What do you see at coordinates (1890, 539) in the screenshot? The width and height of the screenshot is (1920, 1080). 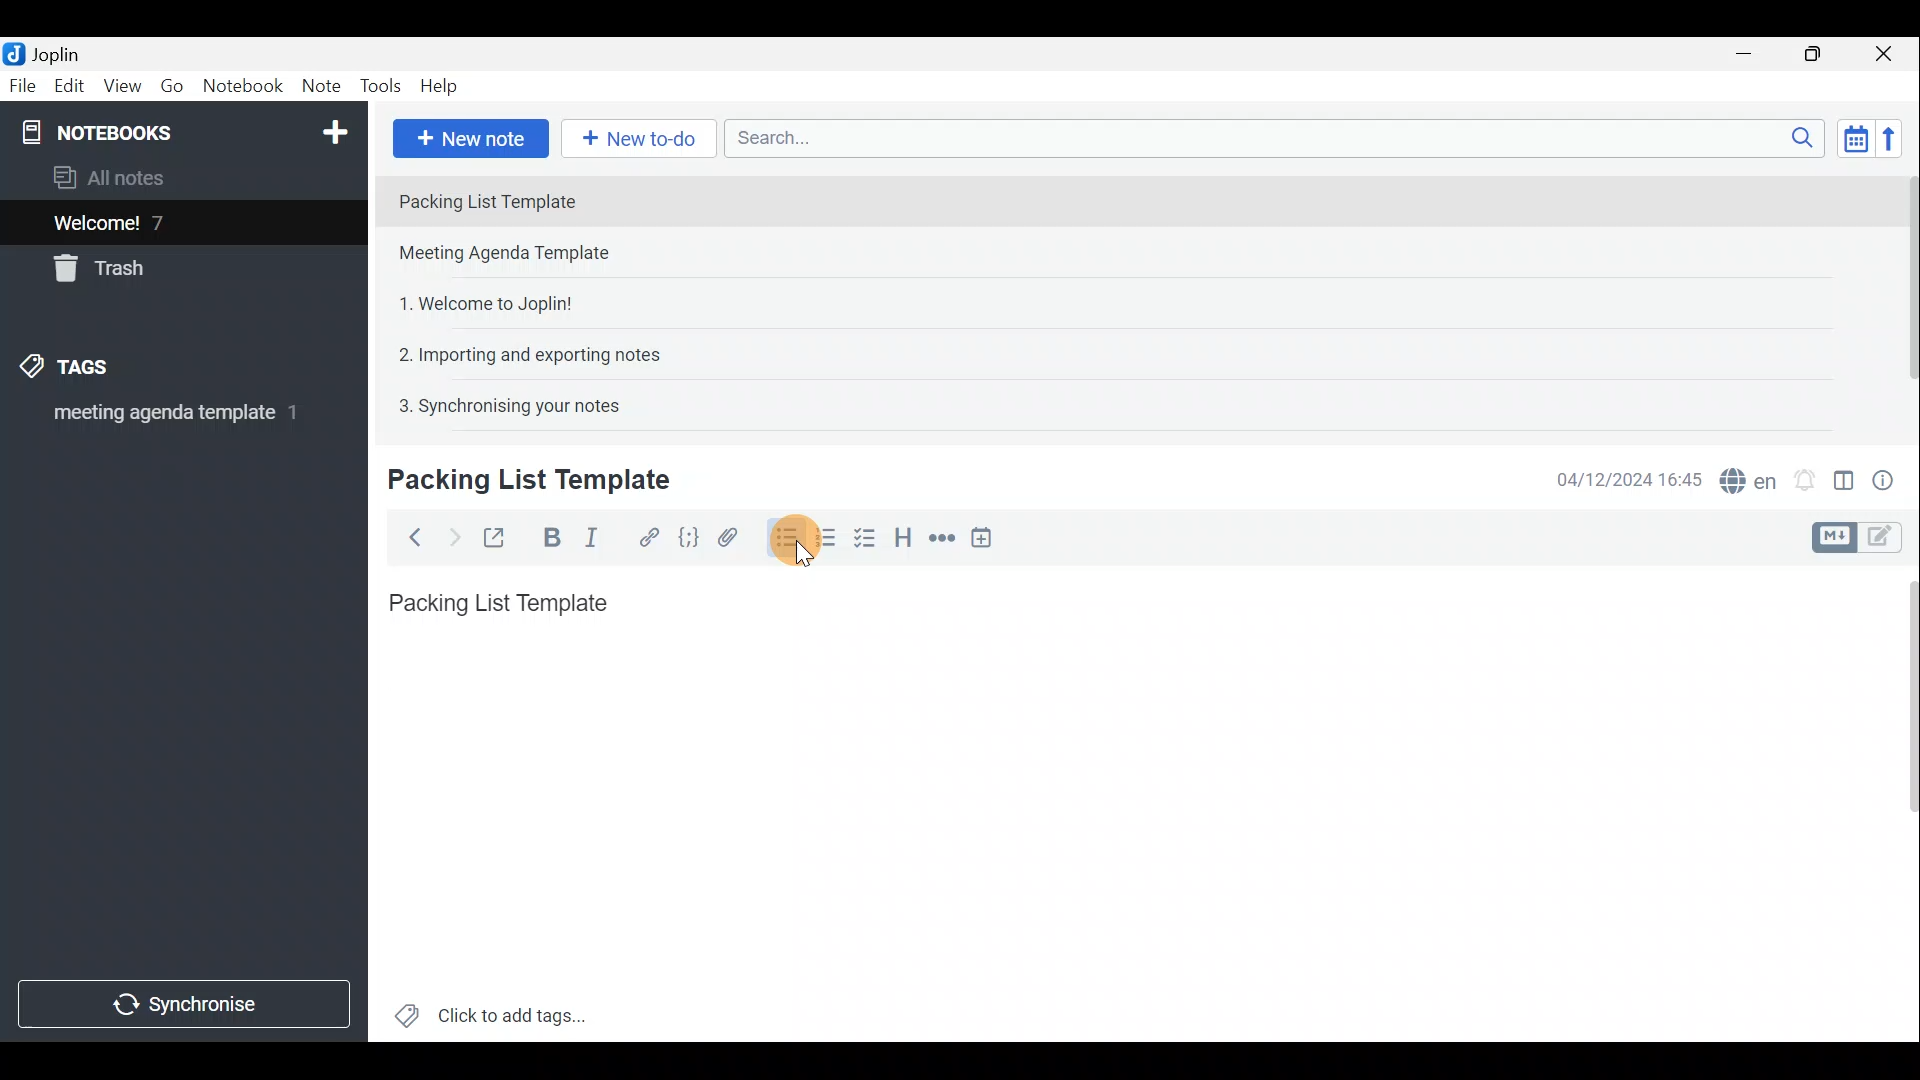 I see `Toggle editors` at bounding box center [1890, 539].